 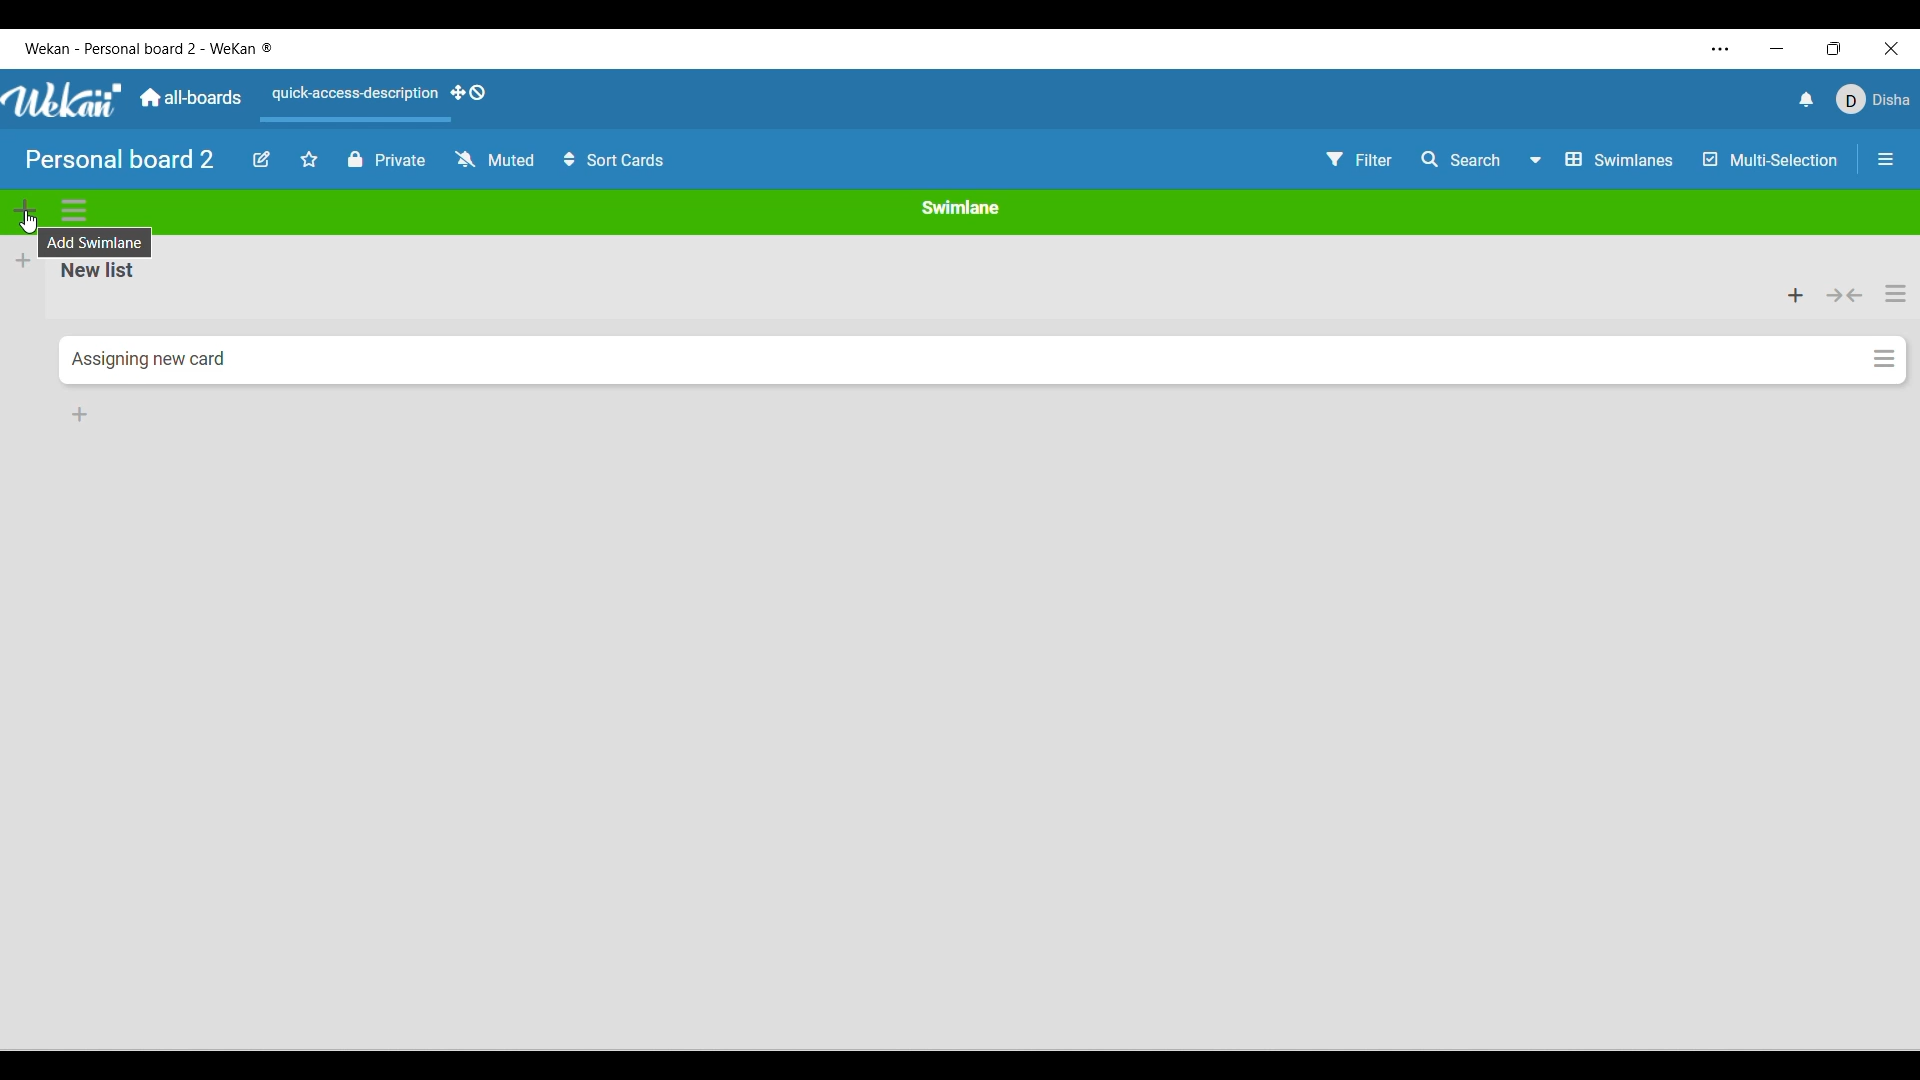 I want to click on Toggle for multi-selection, so click(x=1772, y=160).